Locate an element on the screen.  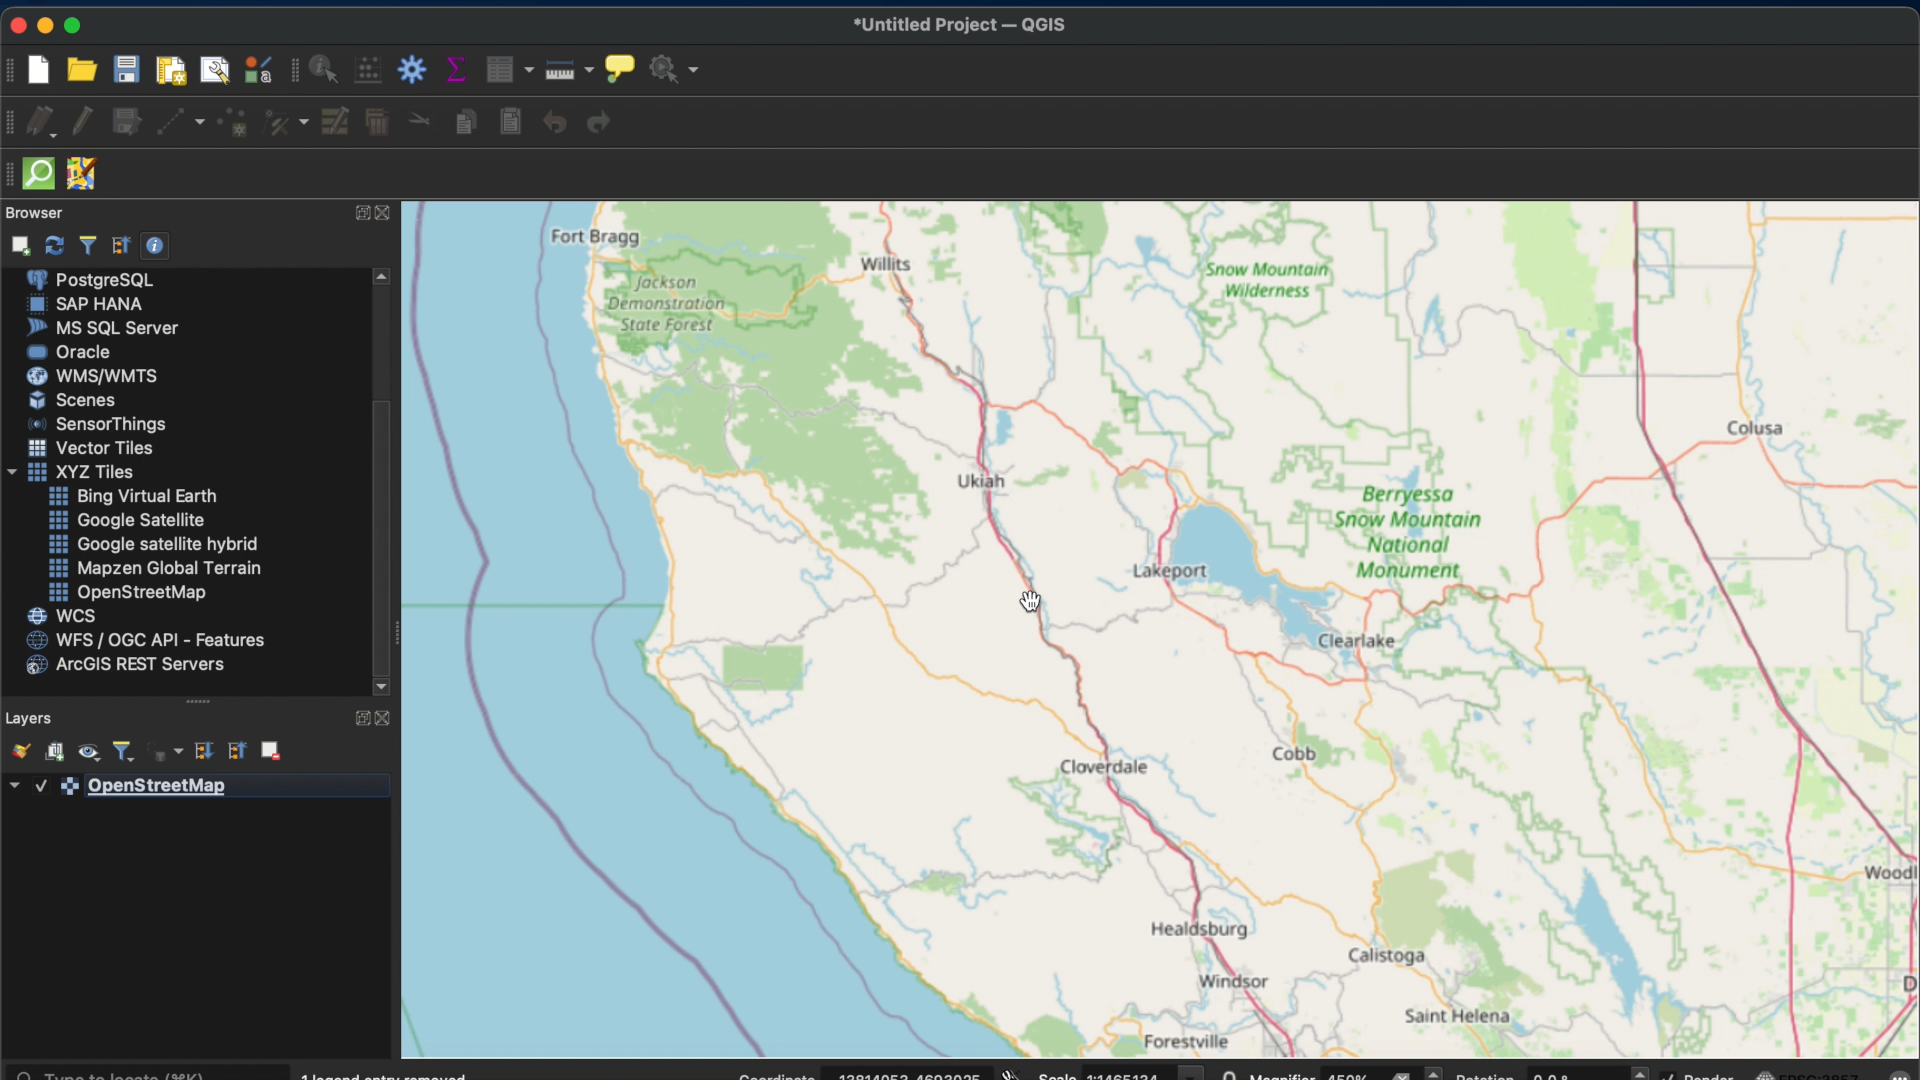
Quick OSM is located at coordinates (39, 174).